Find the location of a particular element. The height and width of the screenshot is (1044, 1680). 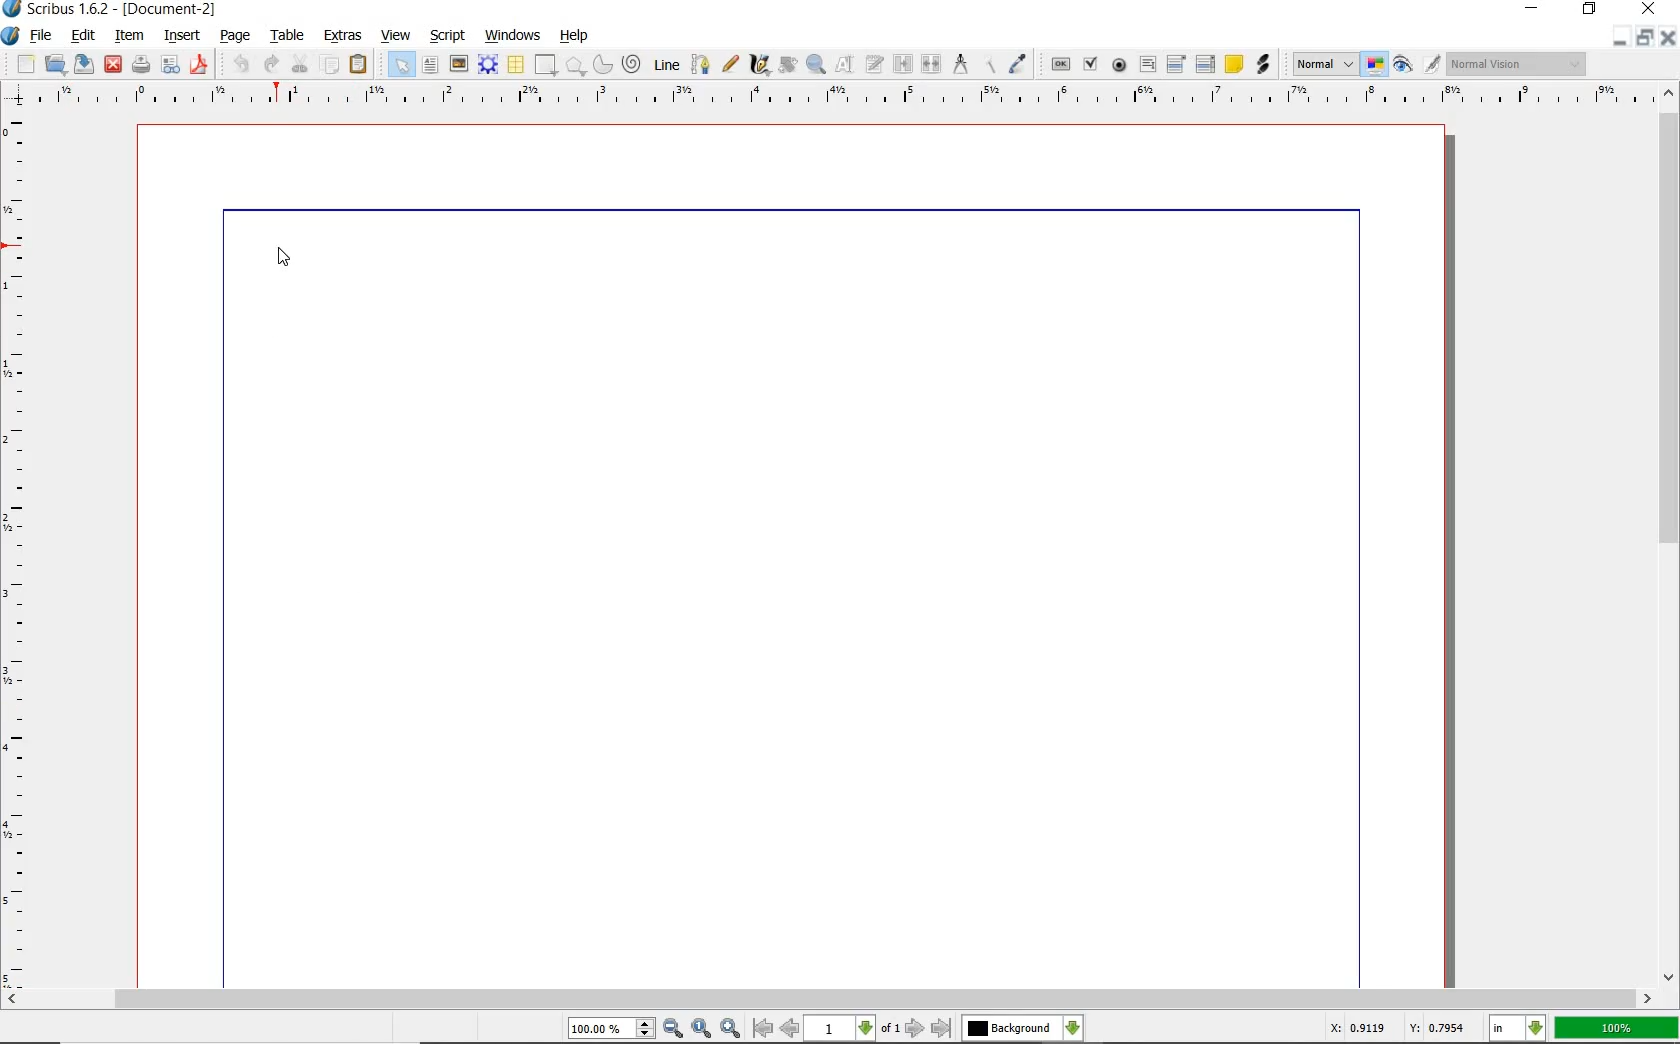

freehand line is located at coordinates (731, 65).